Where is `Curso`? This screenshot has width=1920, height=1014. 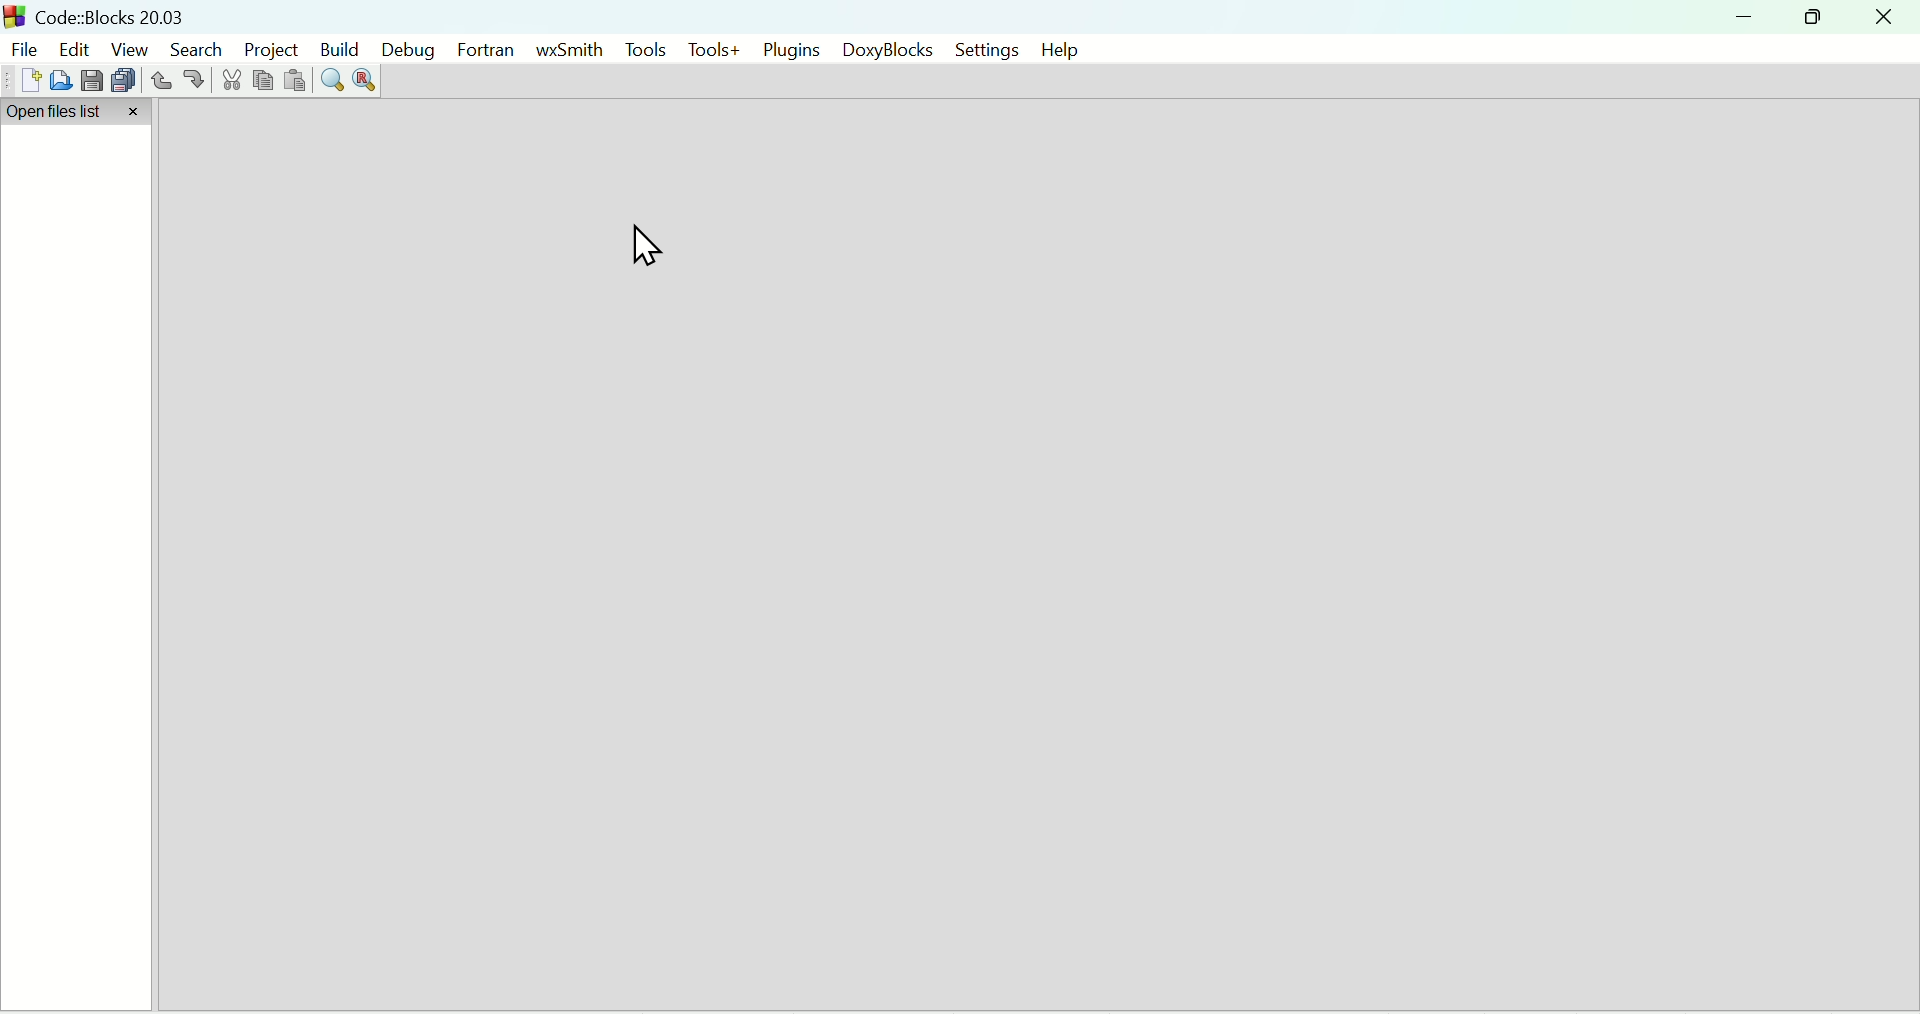 Curso is located at coordinates (650, 248).